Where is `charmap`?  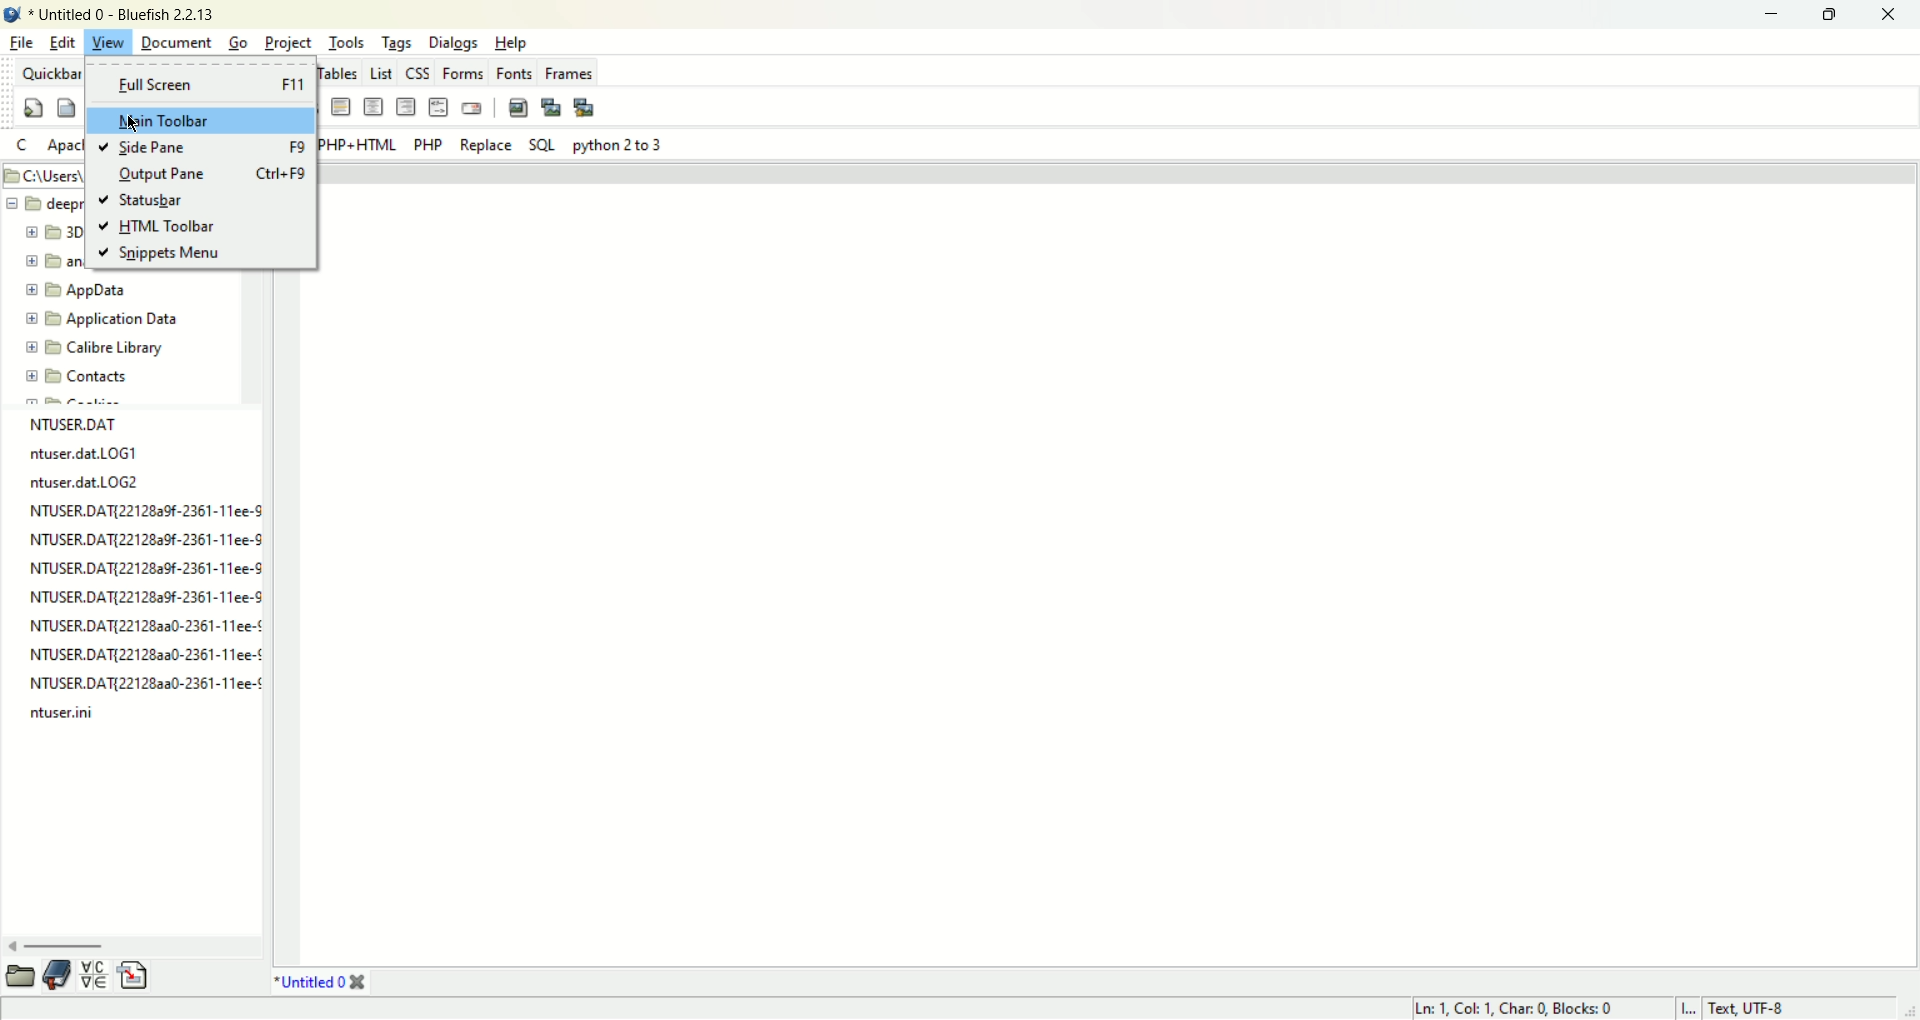
charmap is located at coordinates (93, 978).